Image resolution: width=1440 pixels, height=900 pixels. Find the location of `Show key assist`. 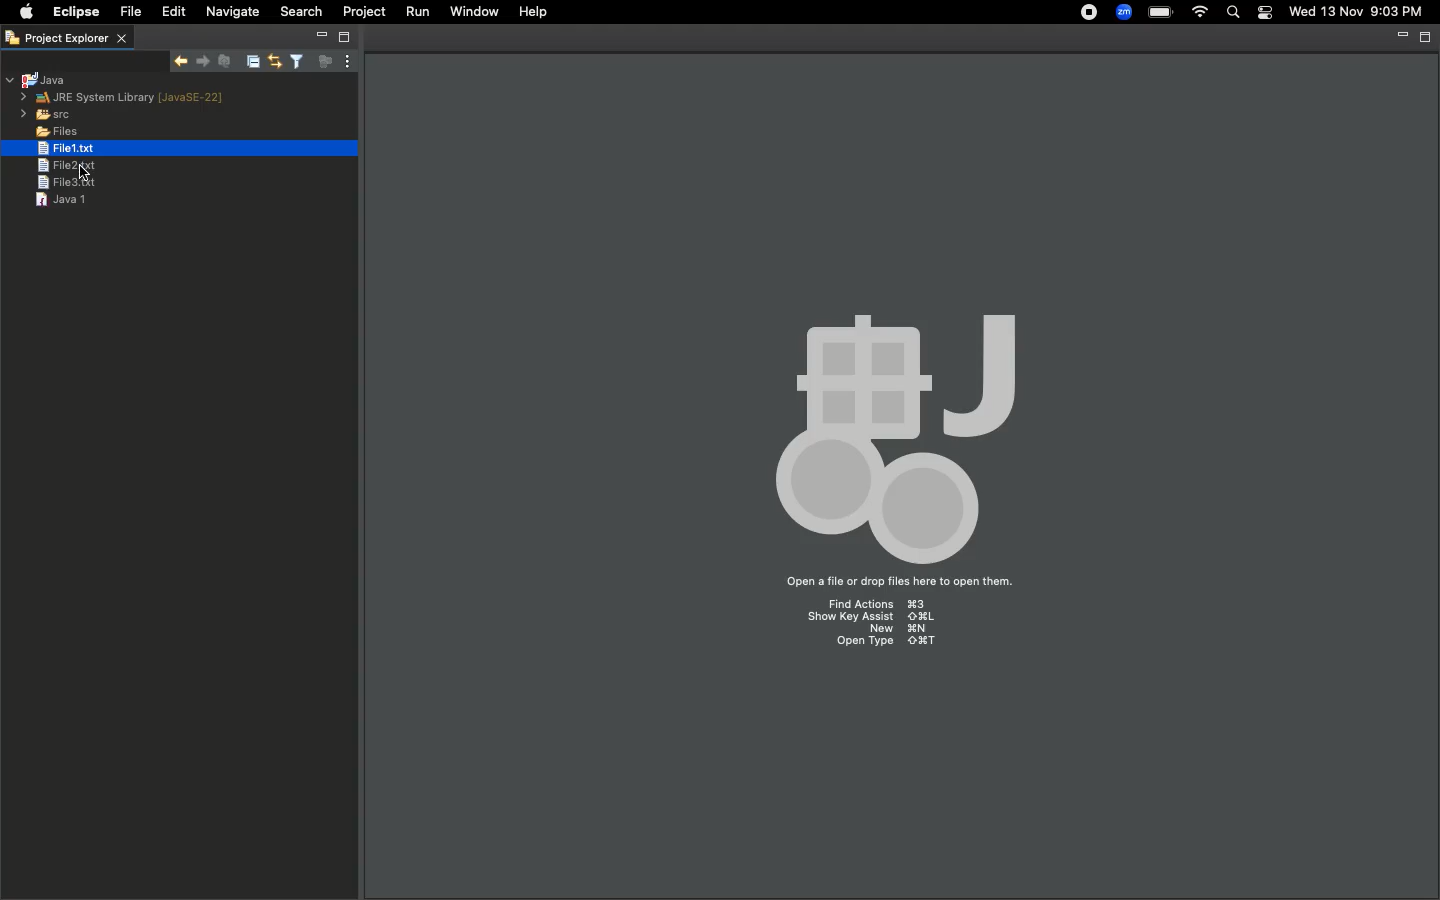

Show key assist is located at coordinates (871, 618).